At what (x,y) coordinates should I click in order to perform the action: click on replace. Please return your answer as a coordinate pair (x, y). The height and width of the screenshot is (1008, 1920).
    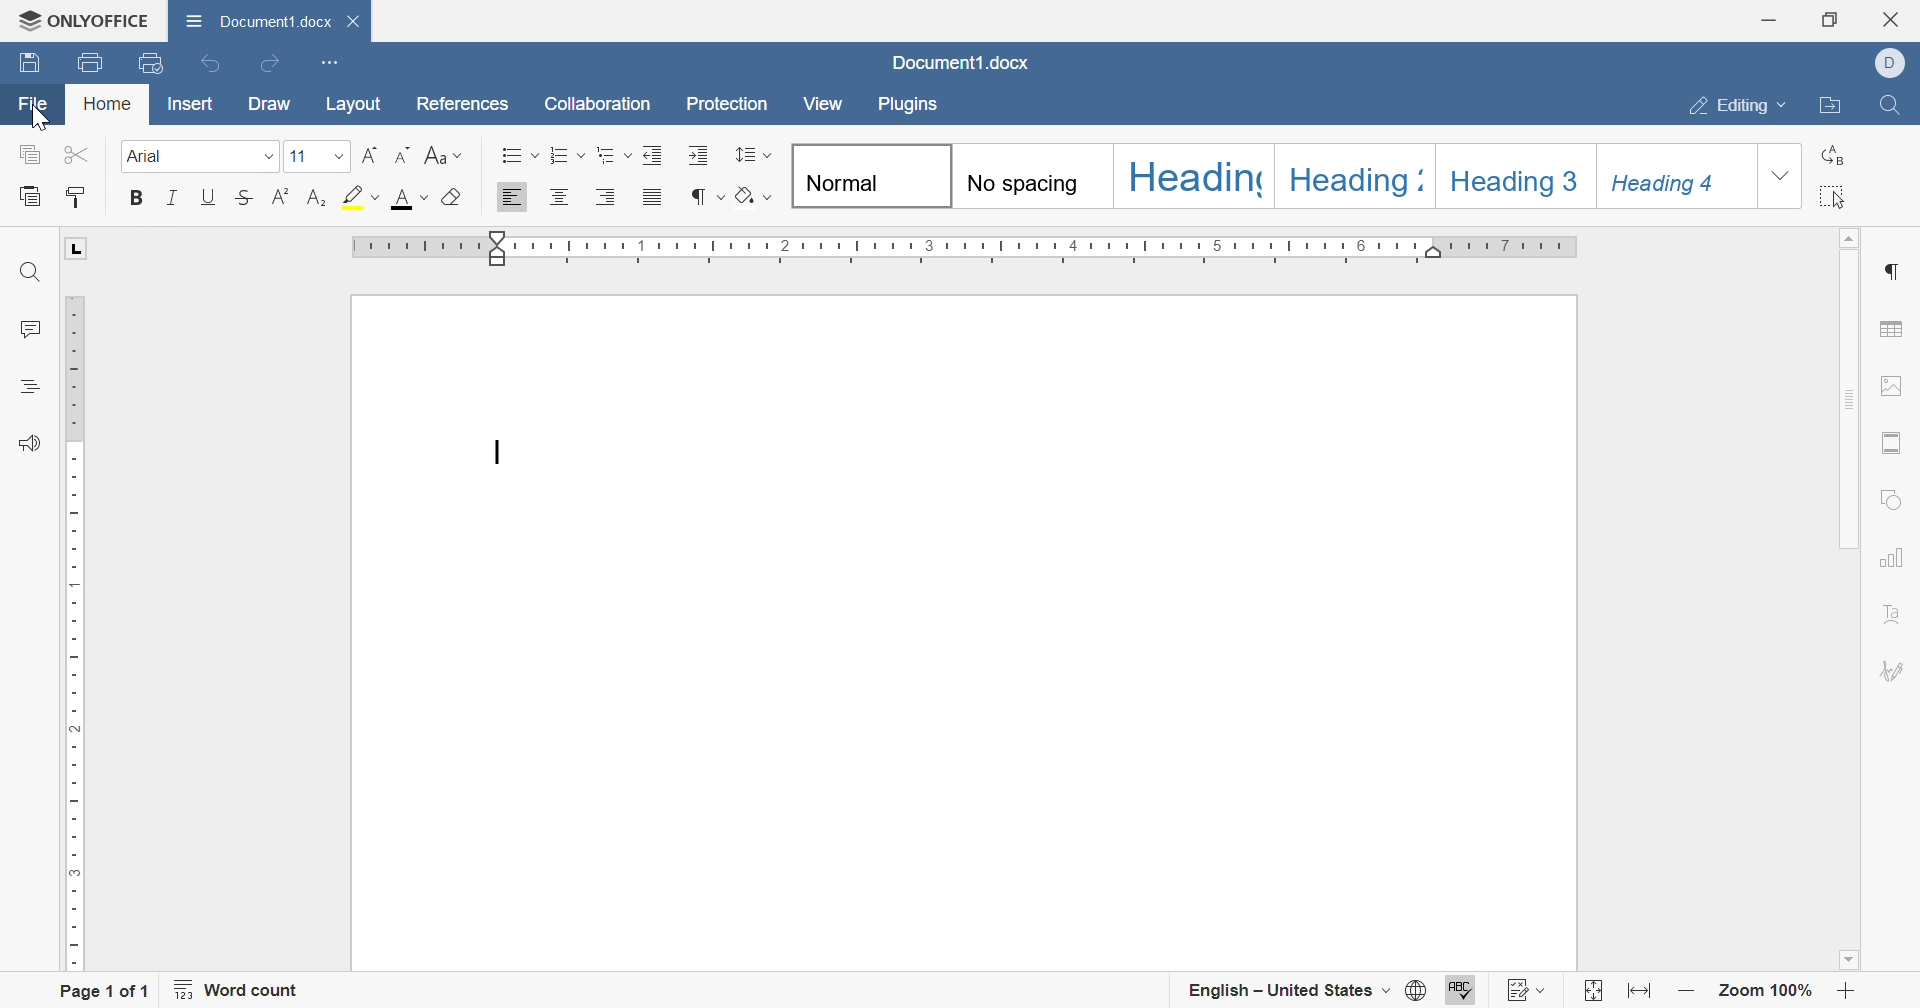
    Looking at the image, I should click on (1835, 154).